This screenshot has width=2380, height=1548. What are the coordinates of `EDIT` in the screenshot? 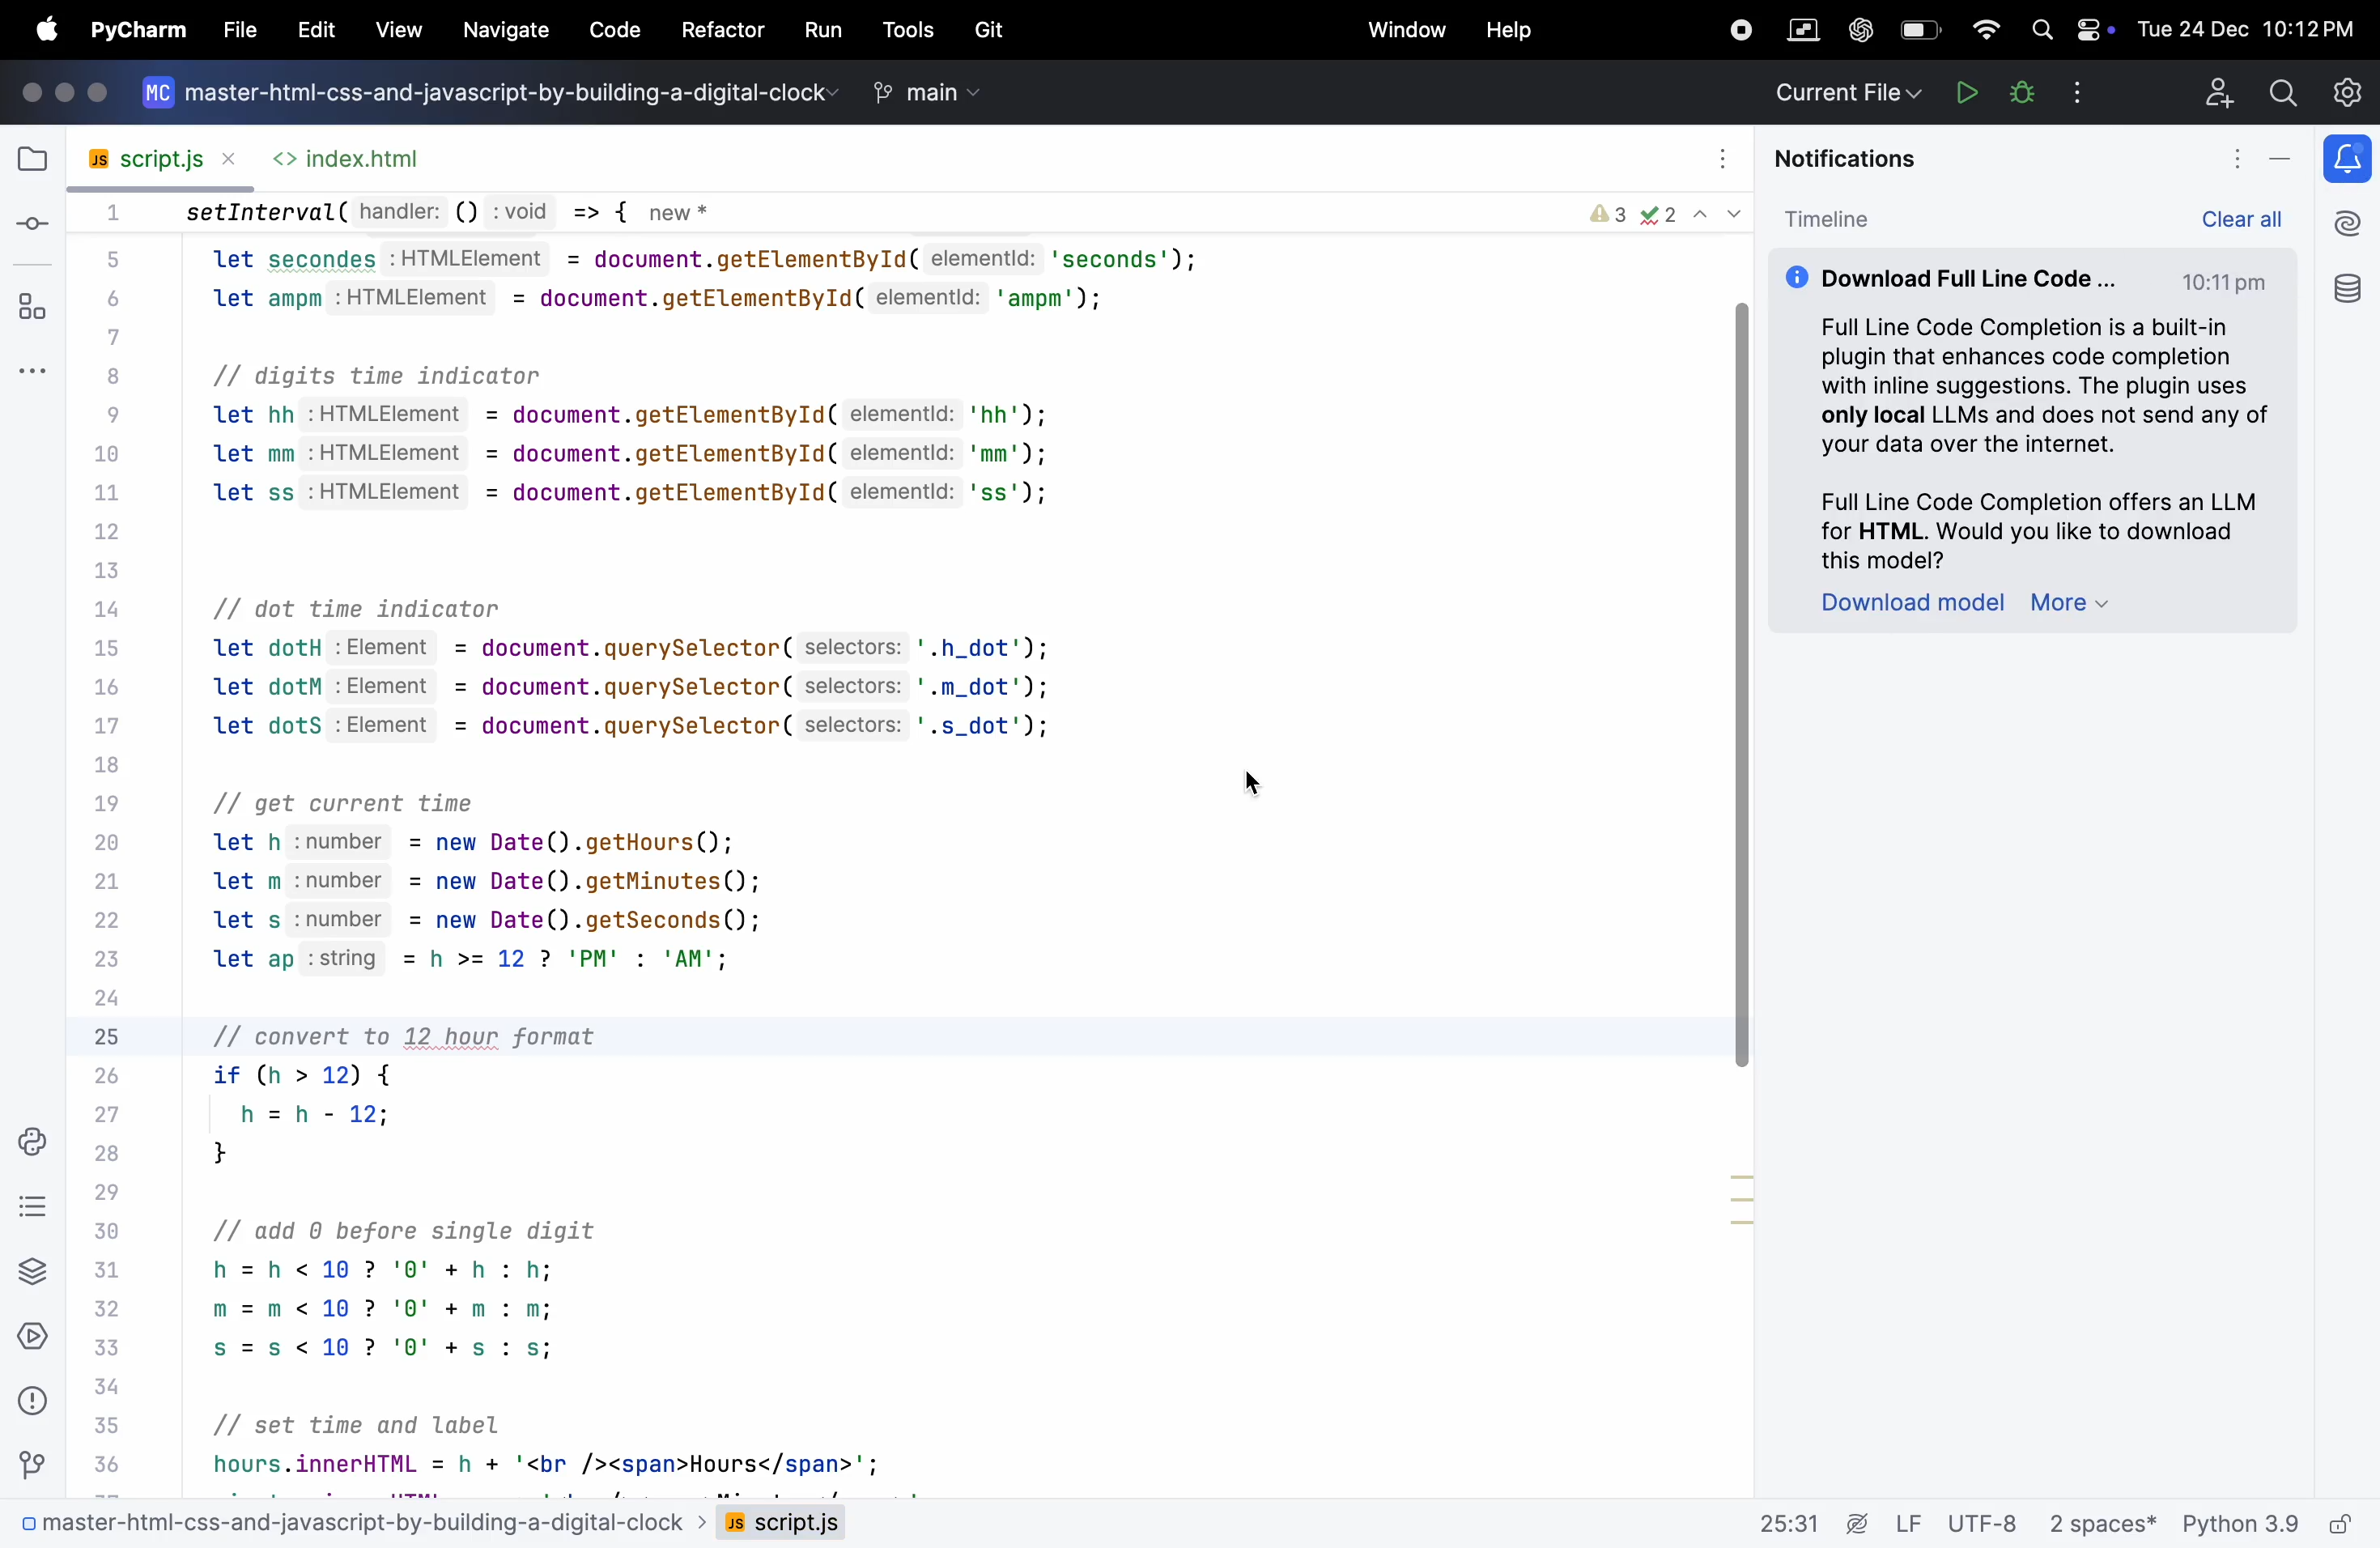 It's located at (317, 32).